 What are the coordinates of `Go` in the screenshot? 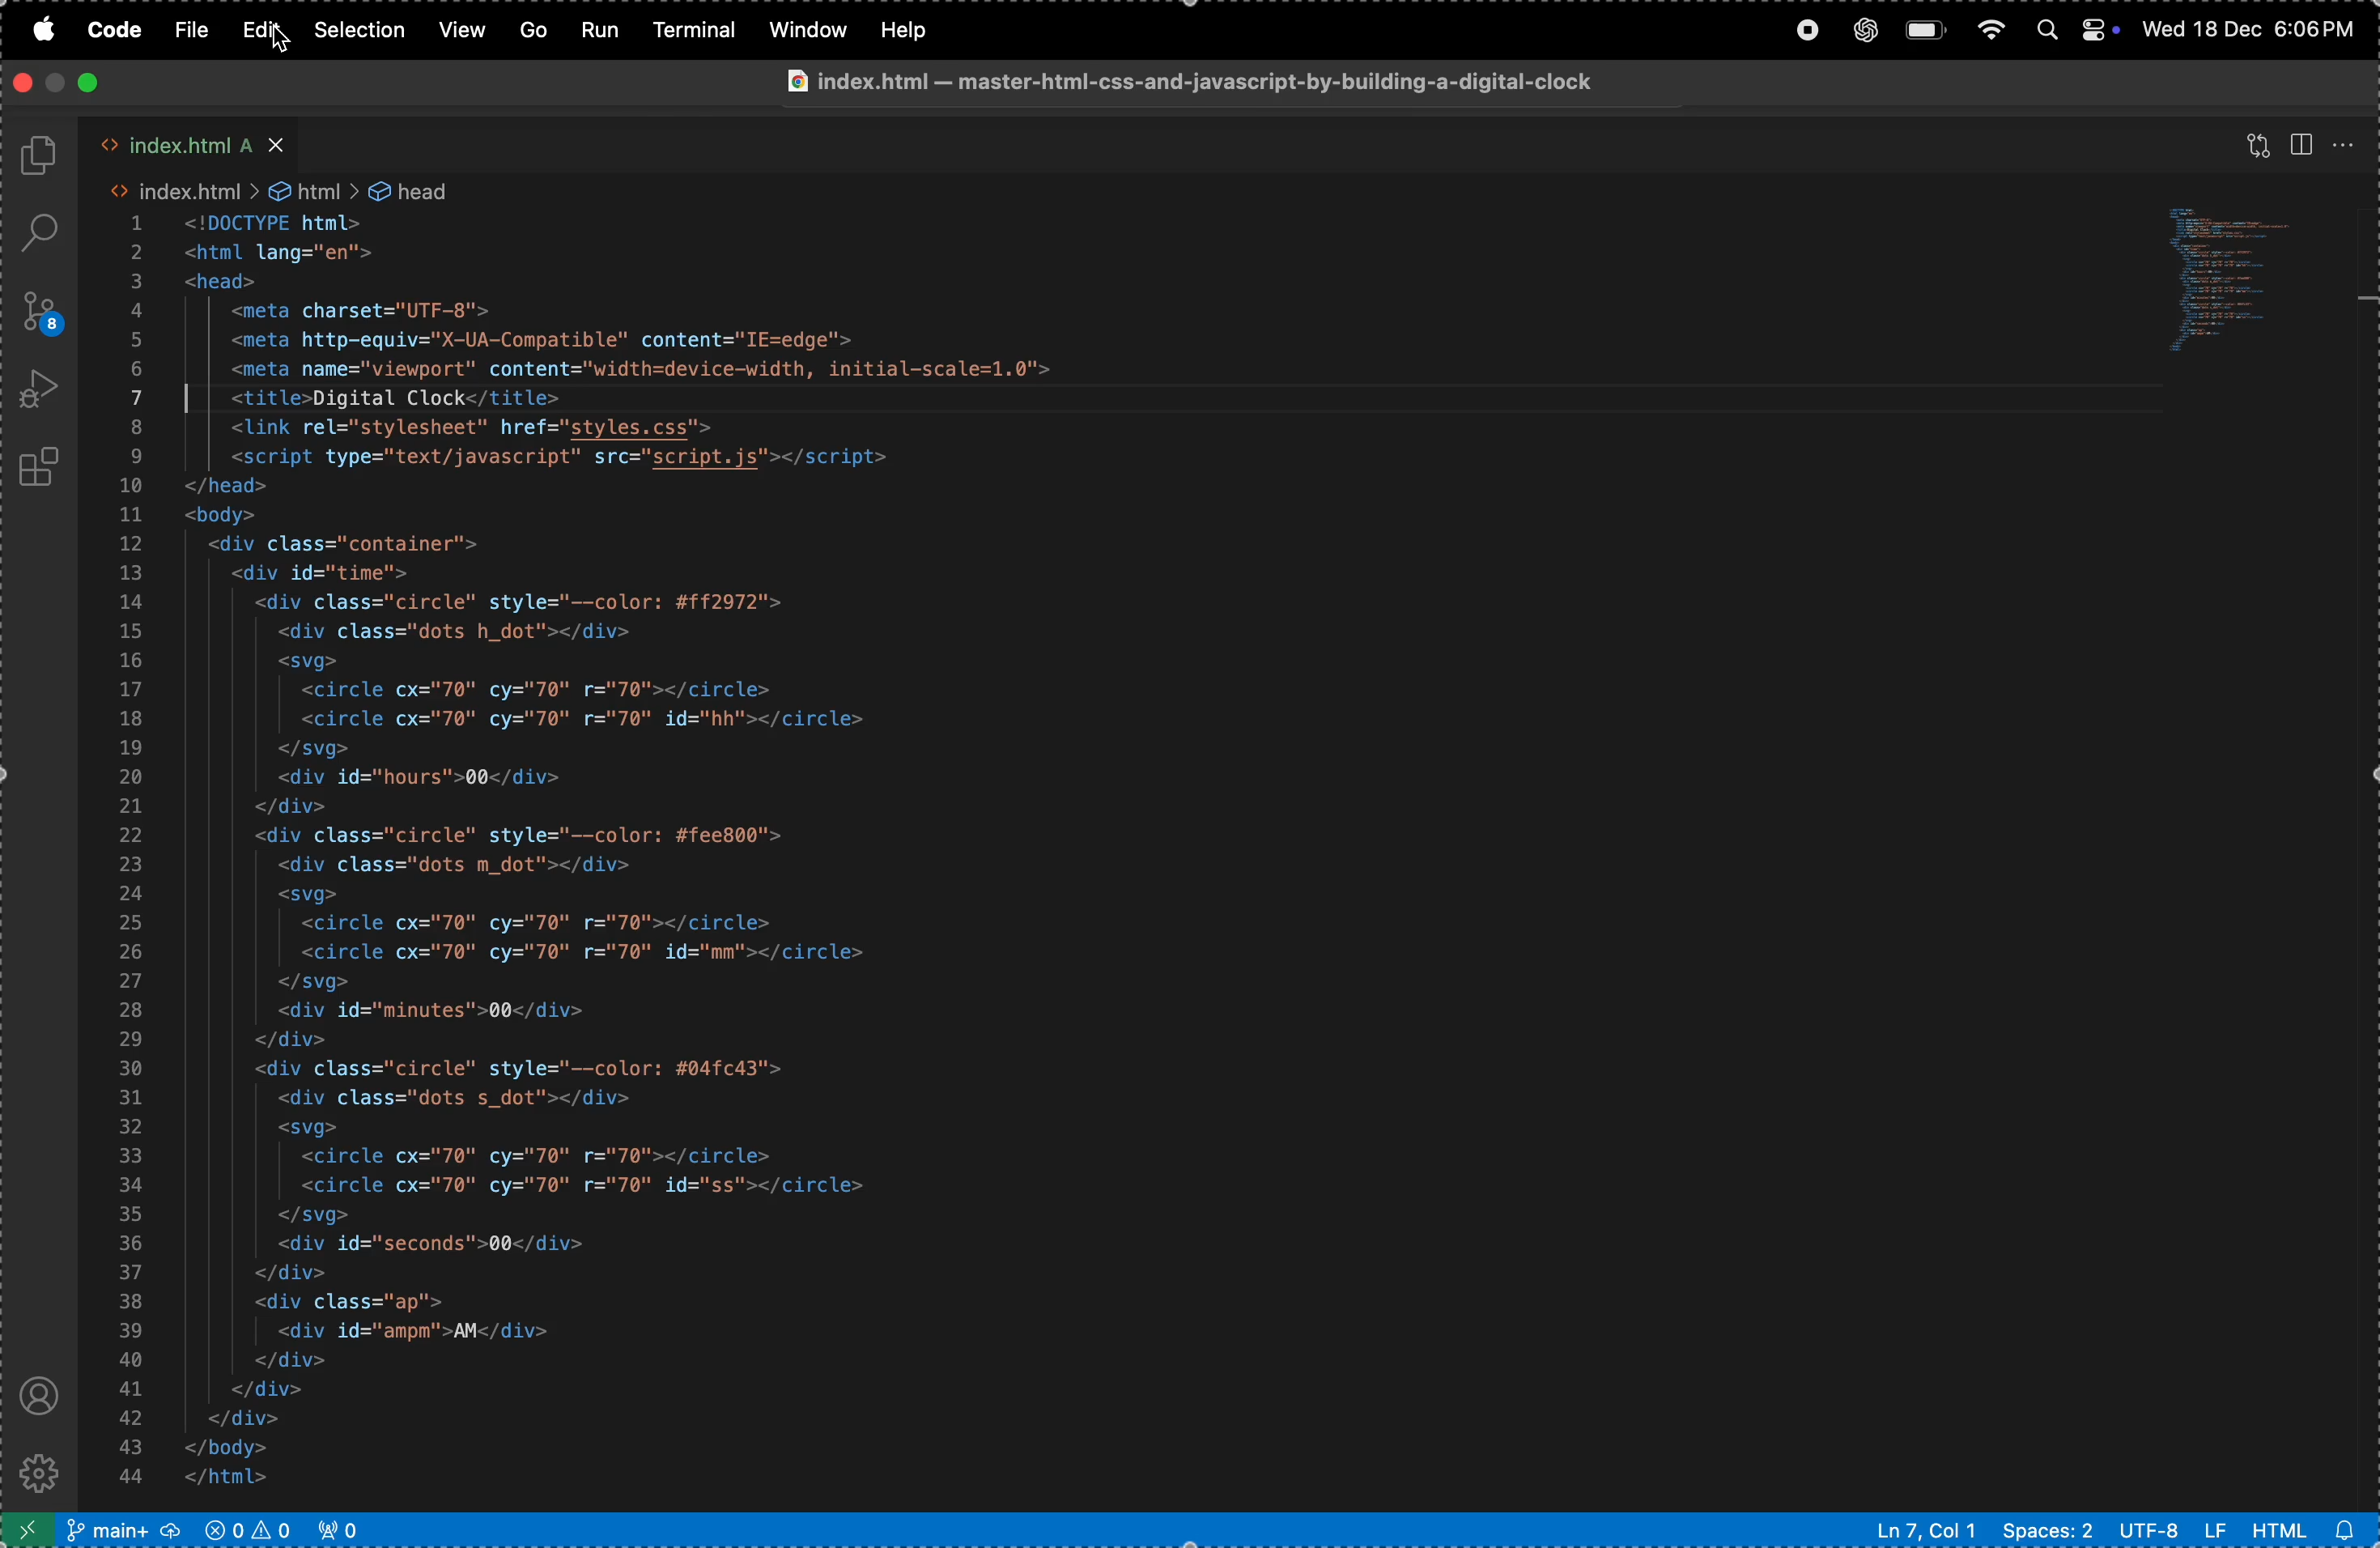 It's located at (530, 31).